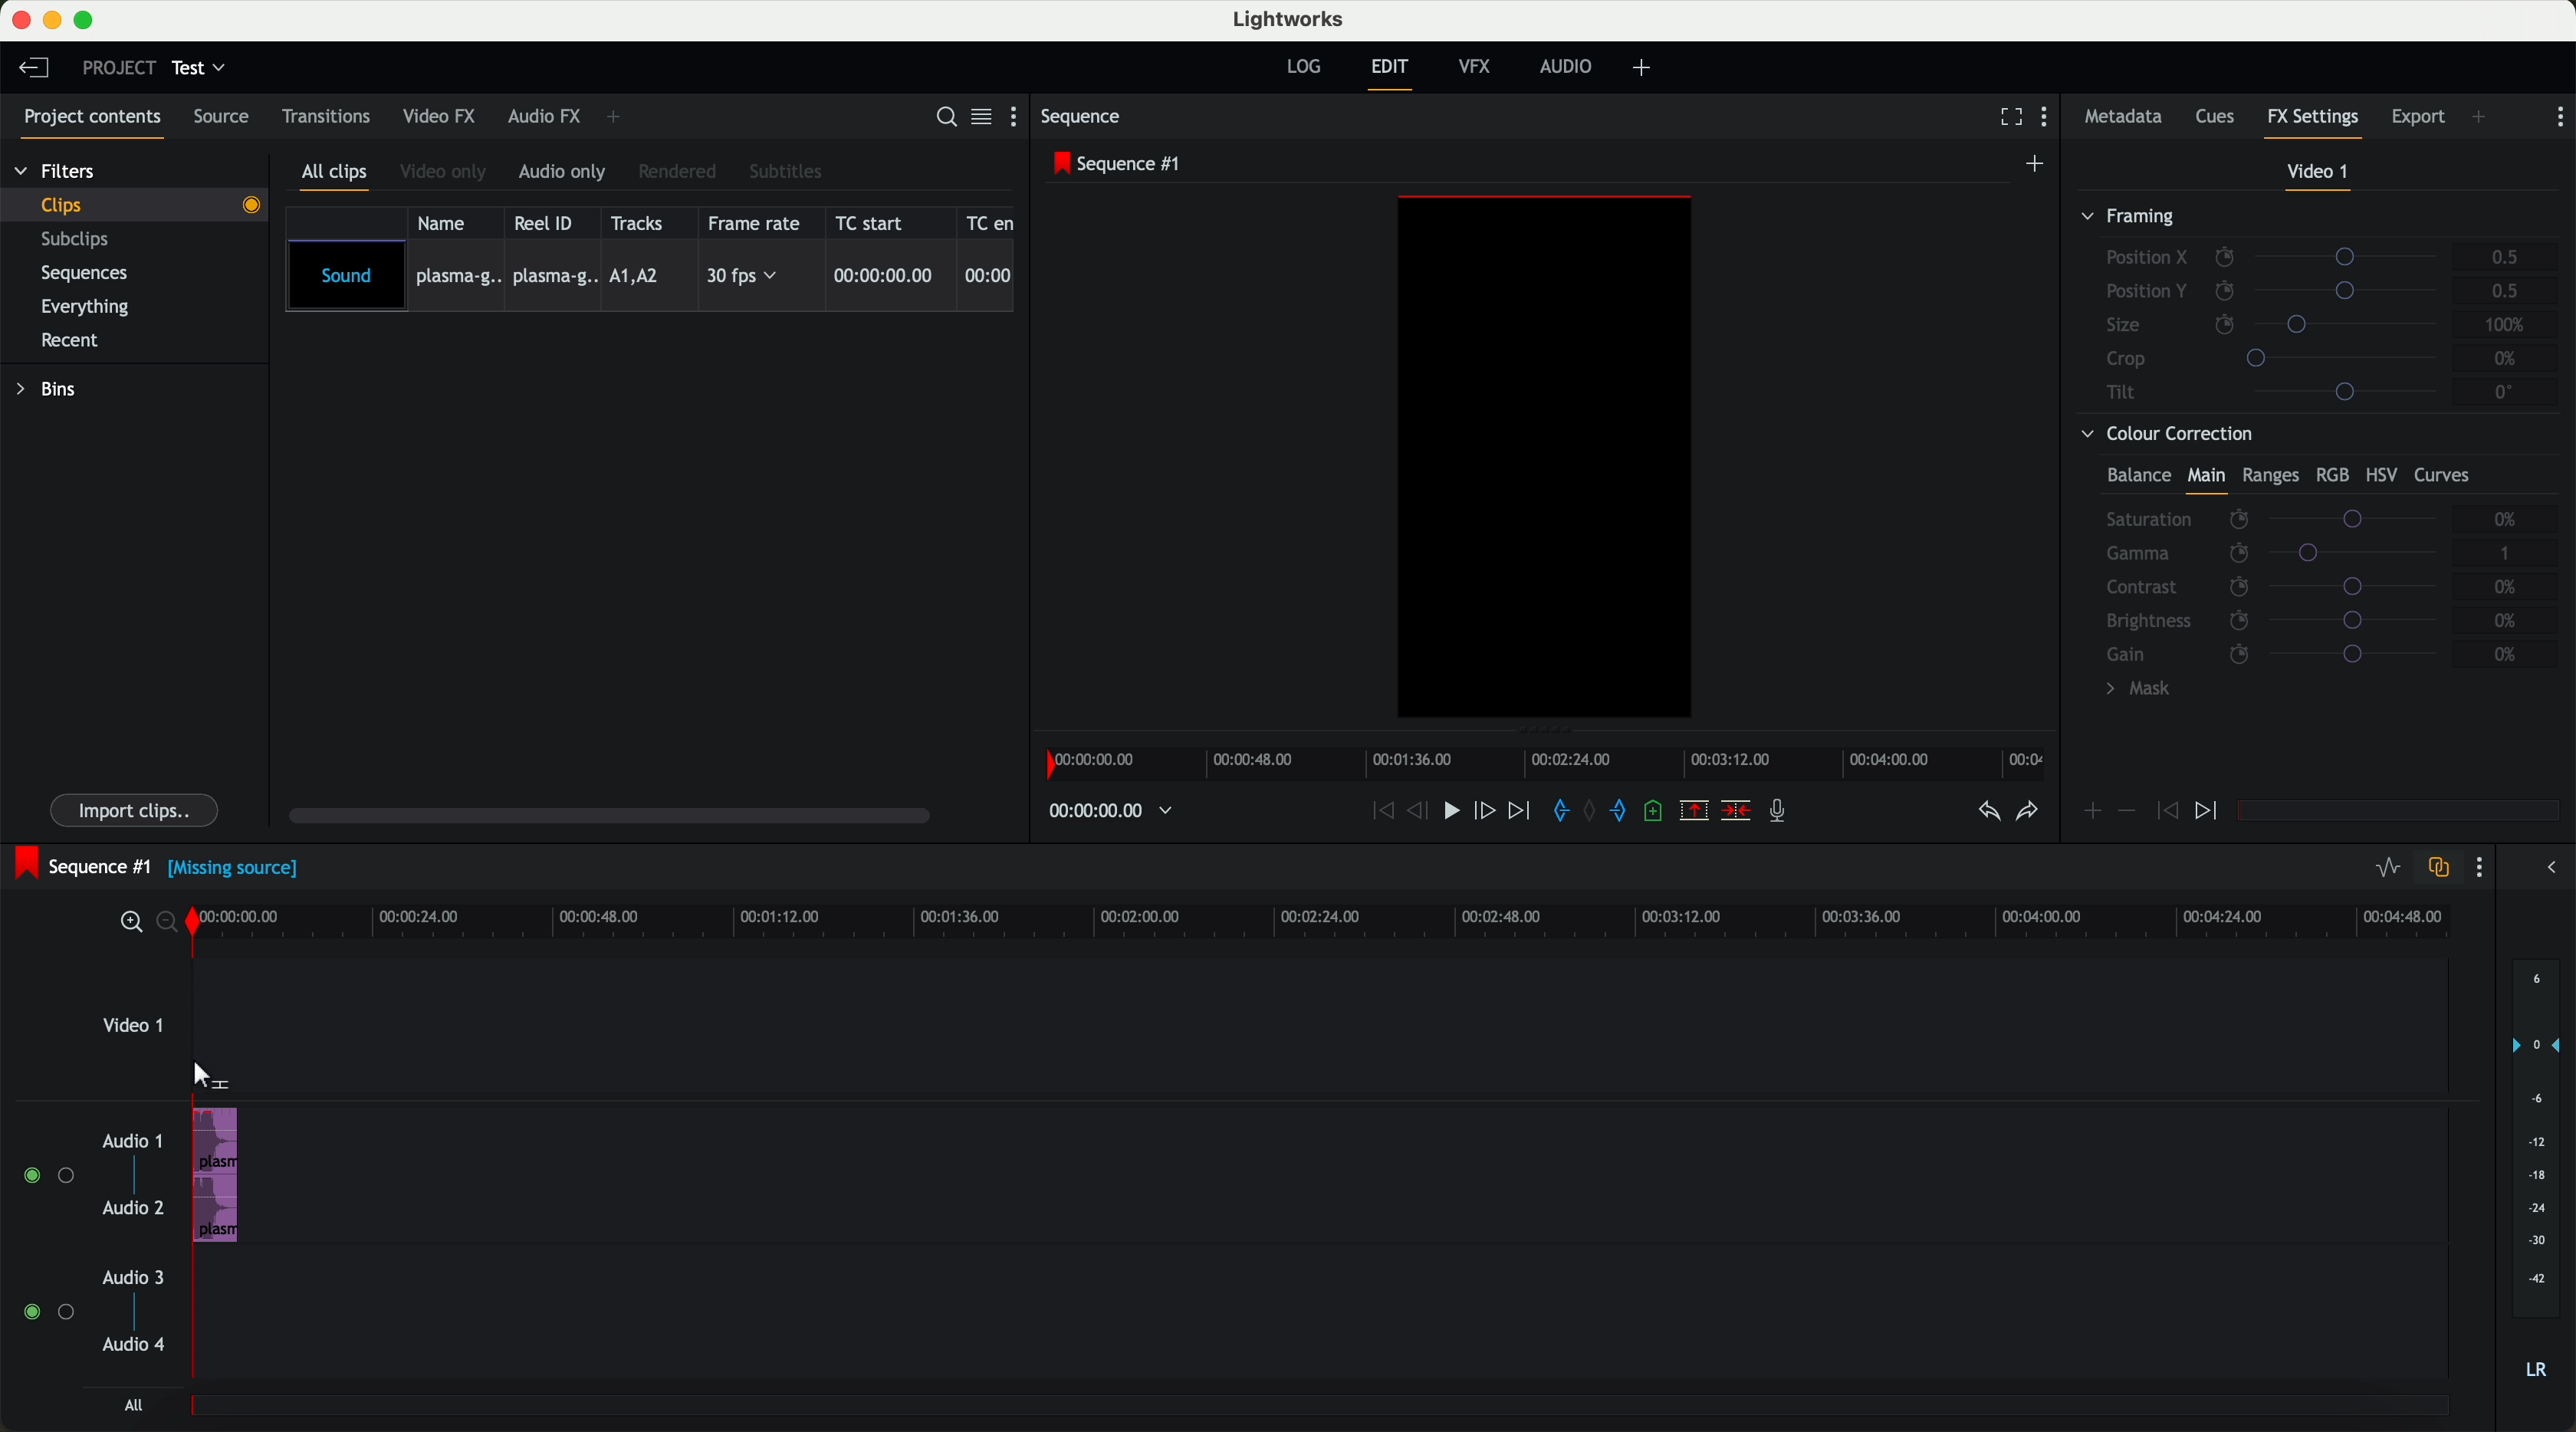 This screenshot has width=2576, height=1432. What do you see at coordinates (55, 174) in the screenshot?
I see `Filters tab` at bounding box center [55, 174].